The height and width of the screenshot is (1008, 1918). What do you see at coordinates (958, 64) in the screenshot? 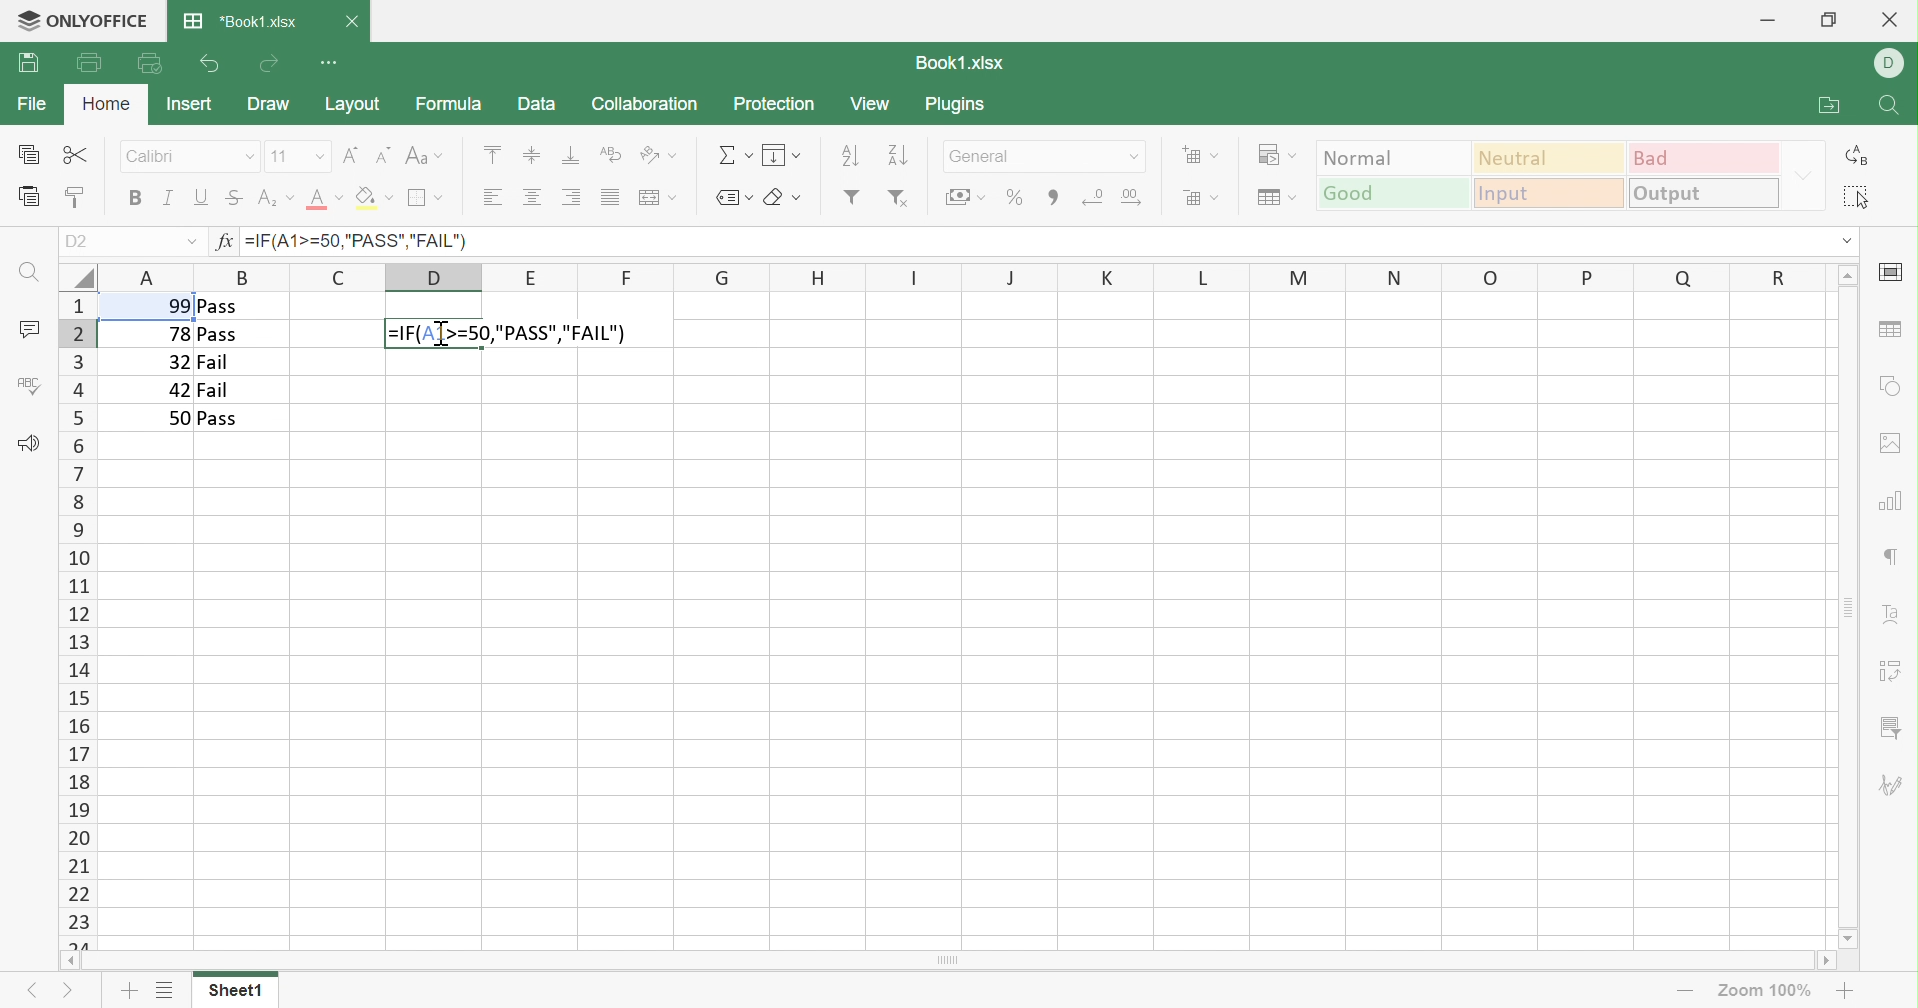
I see `Book1.xlsx` at bounding box center [958, 64].